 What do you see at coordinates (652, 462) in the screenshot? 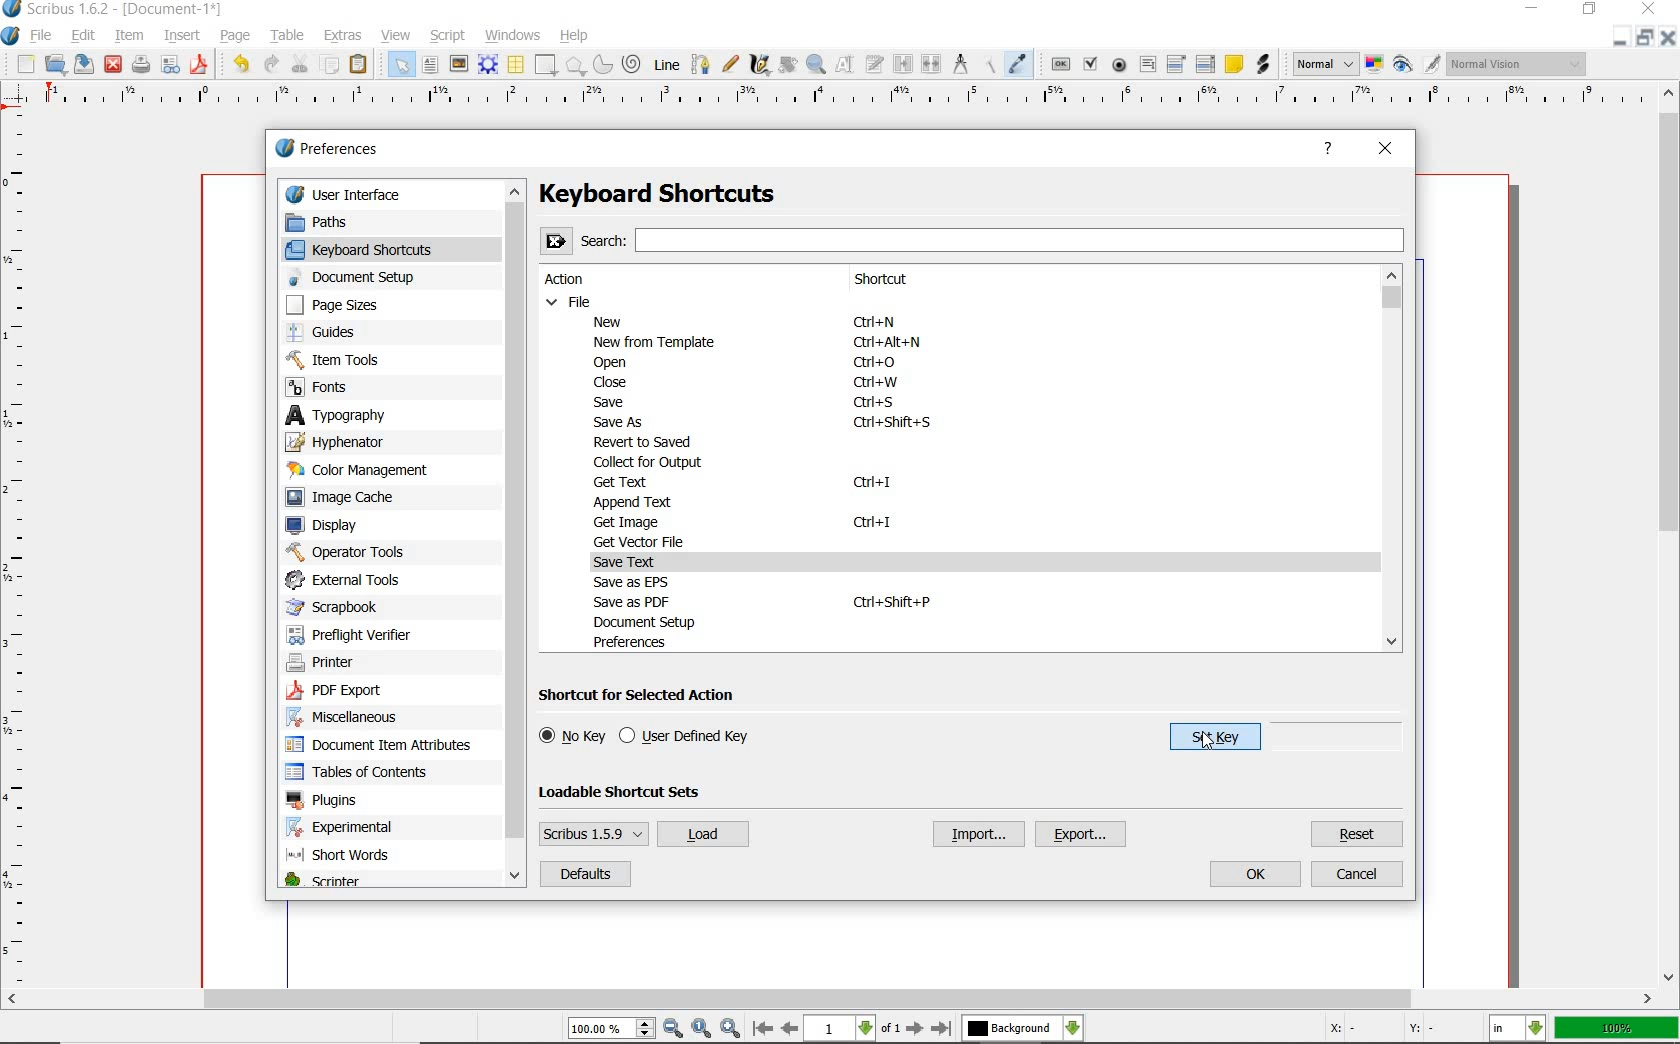
I see `collect for output` at bounding box center [652, 462].